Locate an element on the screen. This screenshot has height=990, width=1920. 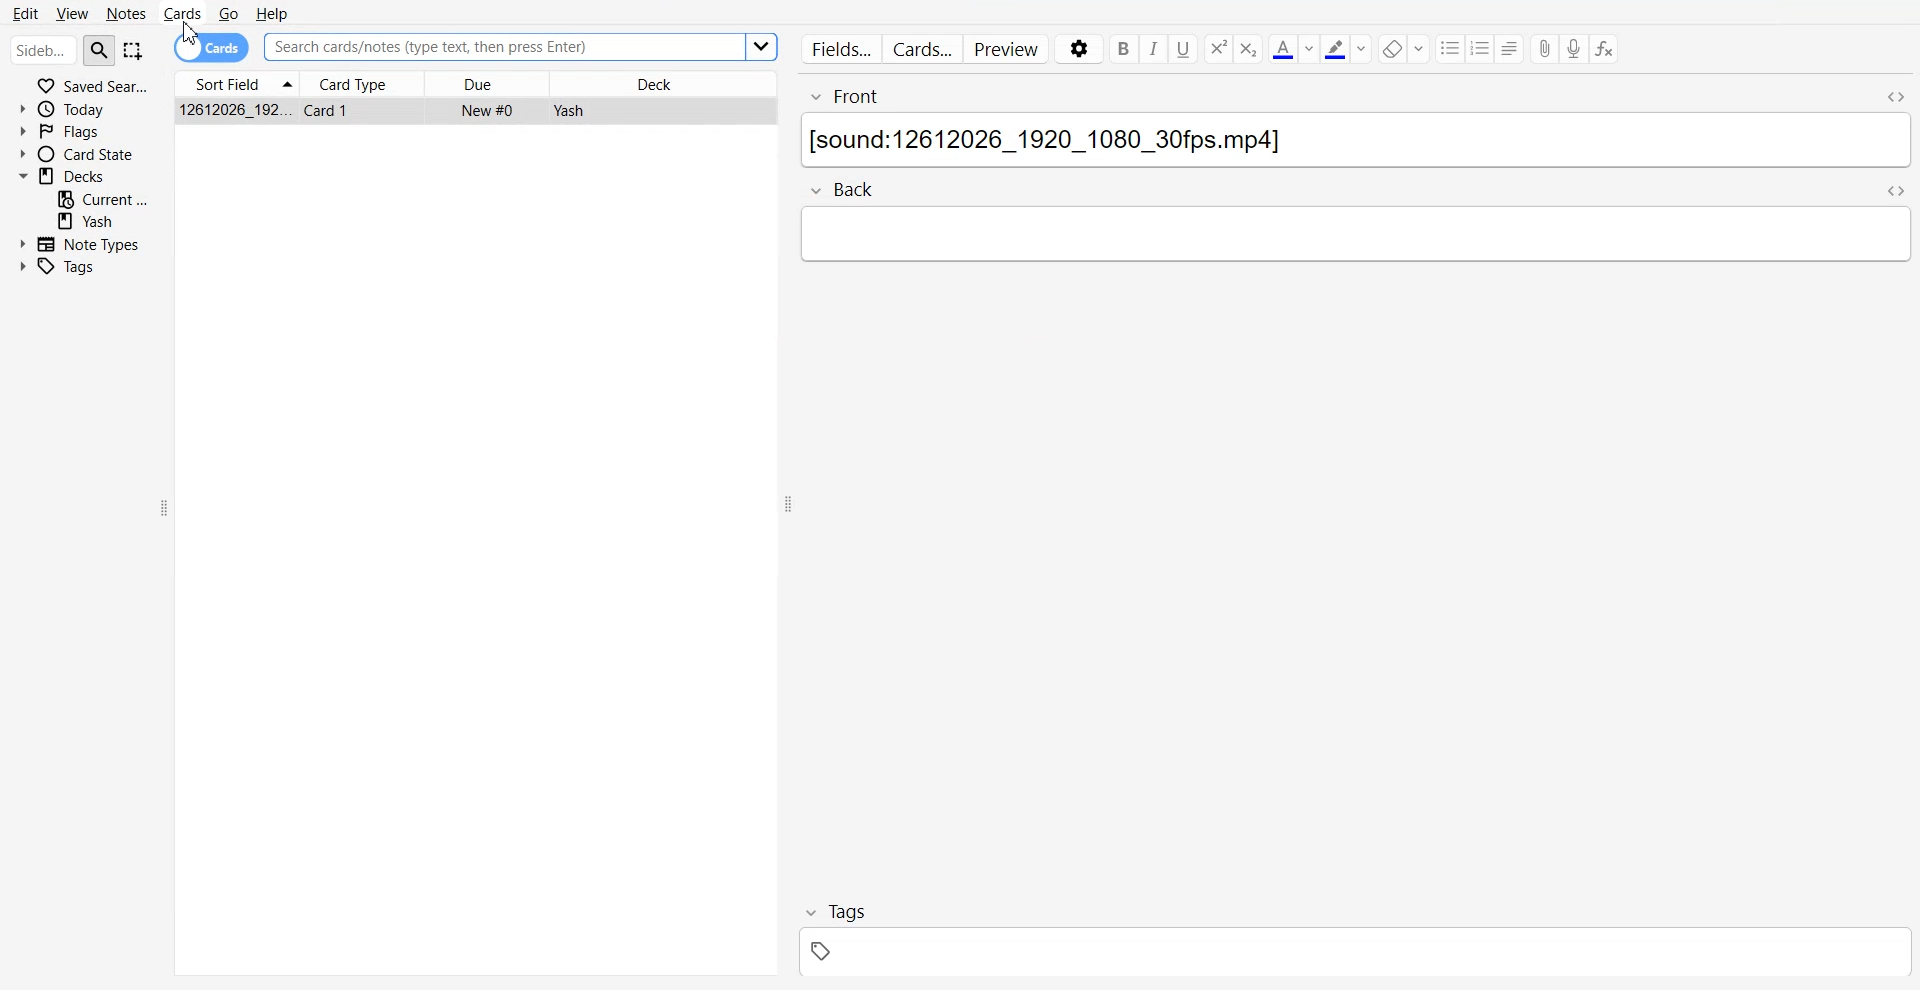
Ordered list is located at coordinates (1482, 48).